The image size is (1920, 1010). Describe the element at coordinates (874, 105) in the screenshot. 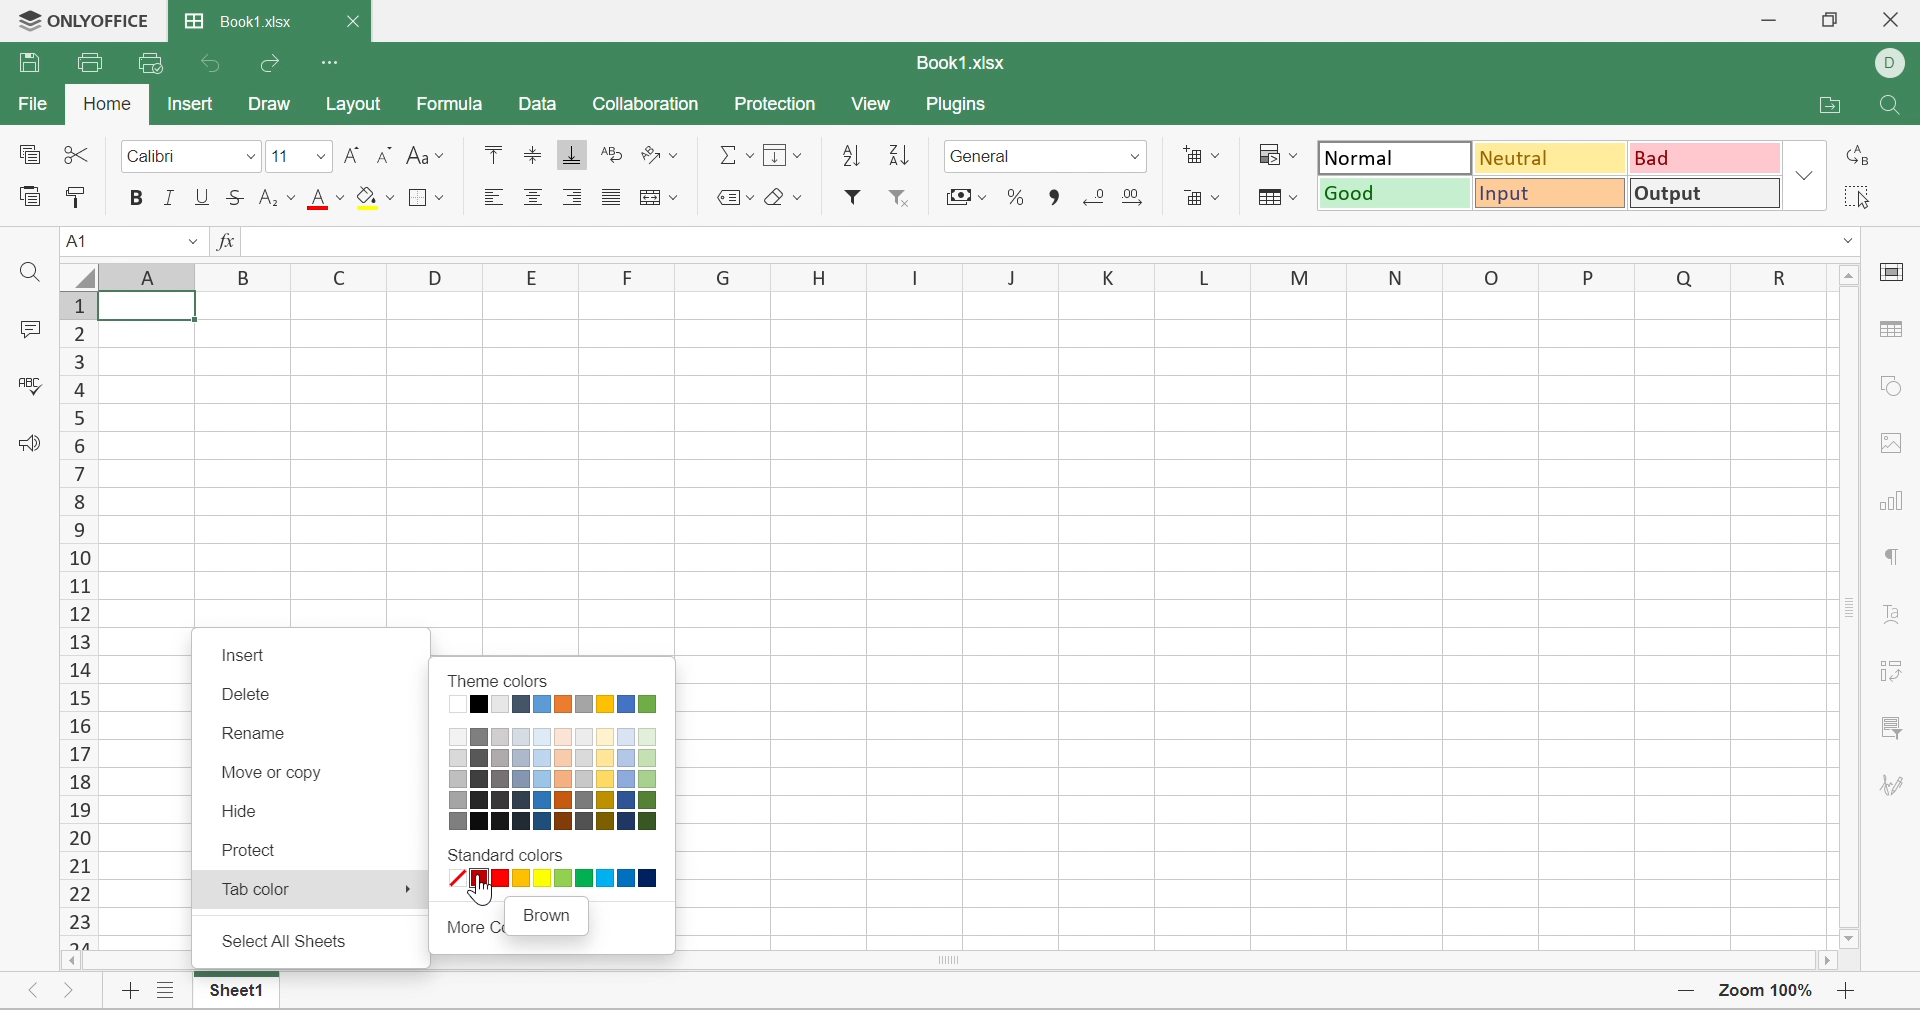

I see `View` at that location.